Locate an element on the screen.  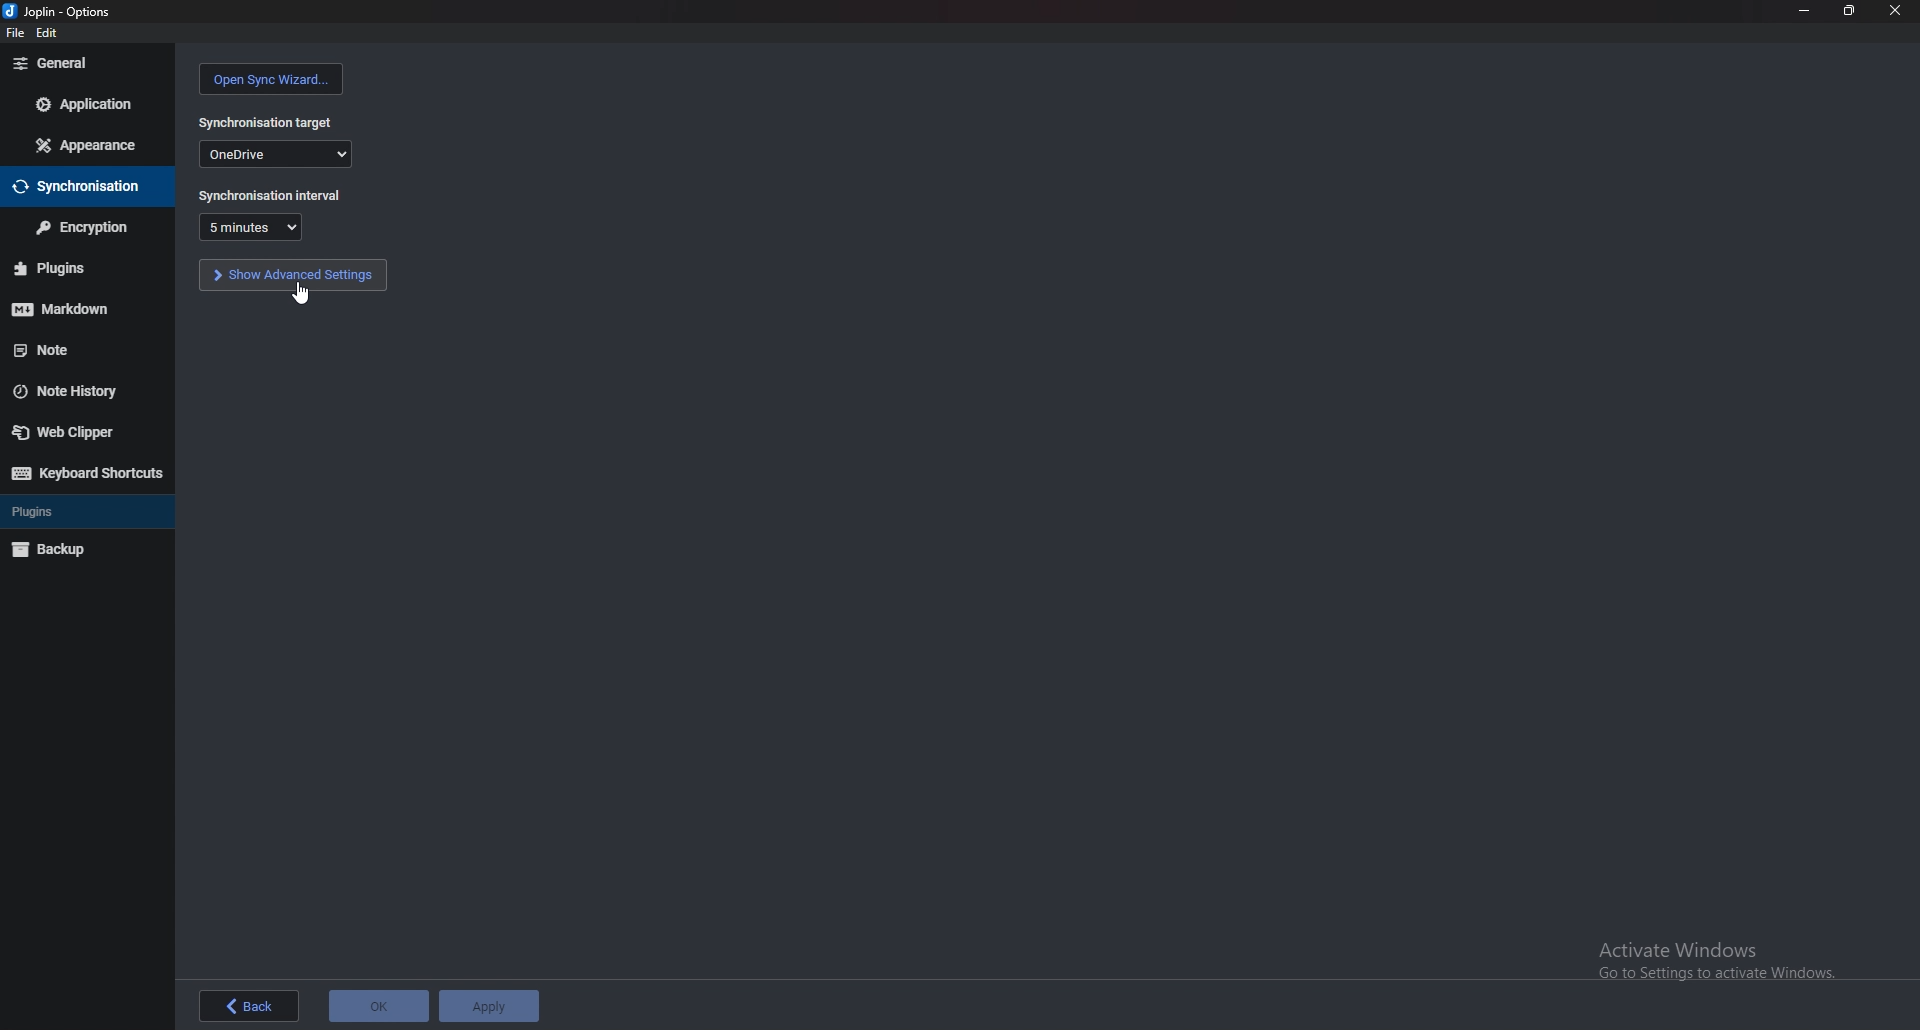
resize is located at coordinates (1852, 11).